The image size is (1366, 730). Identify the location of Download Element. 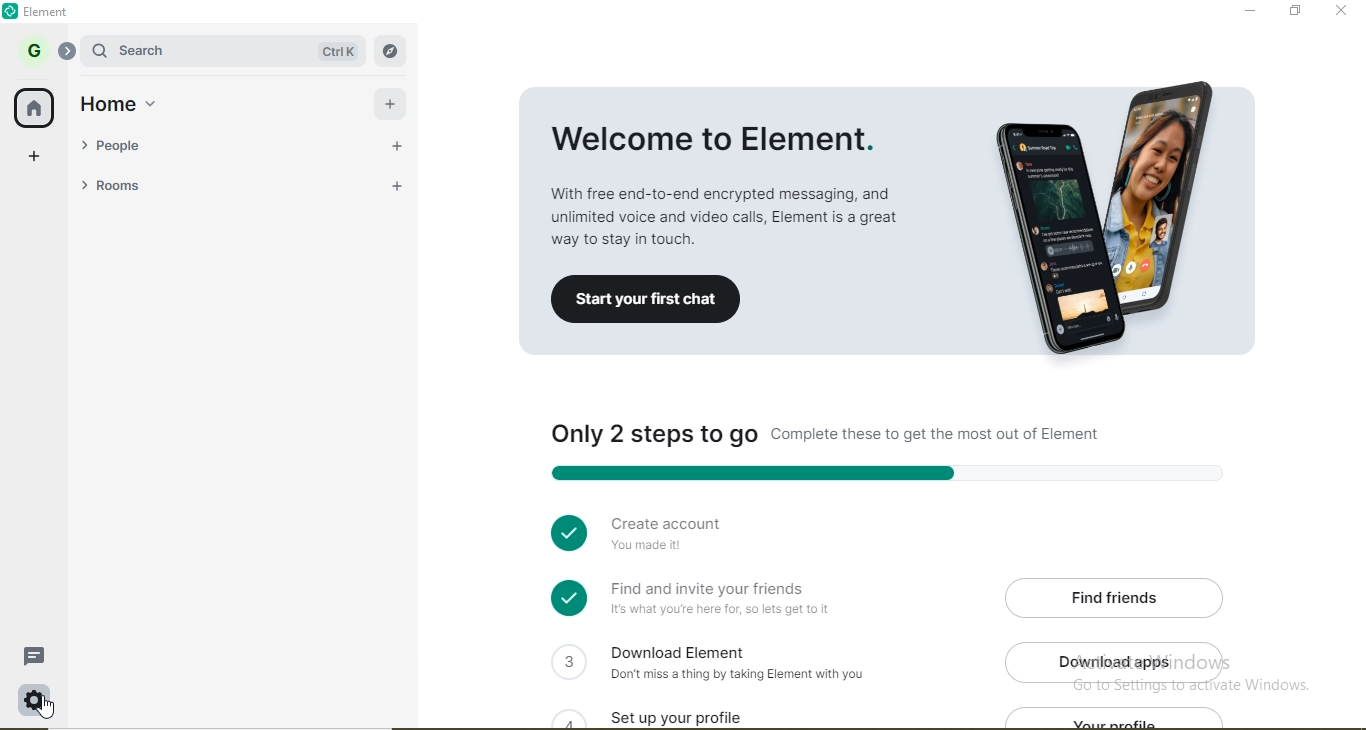
(746, 661).